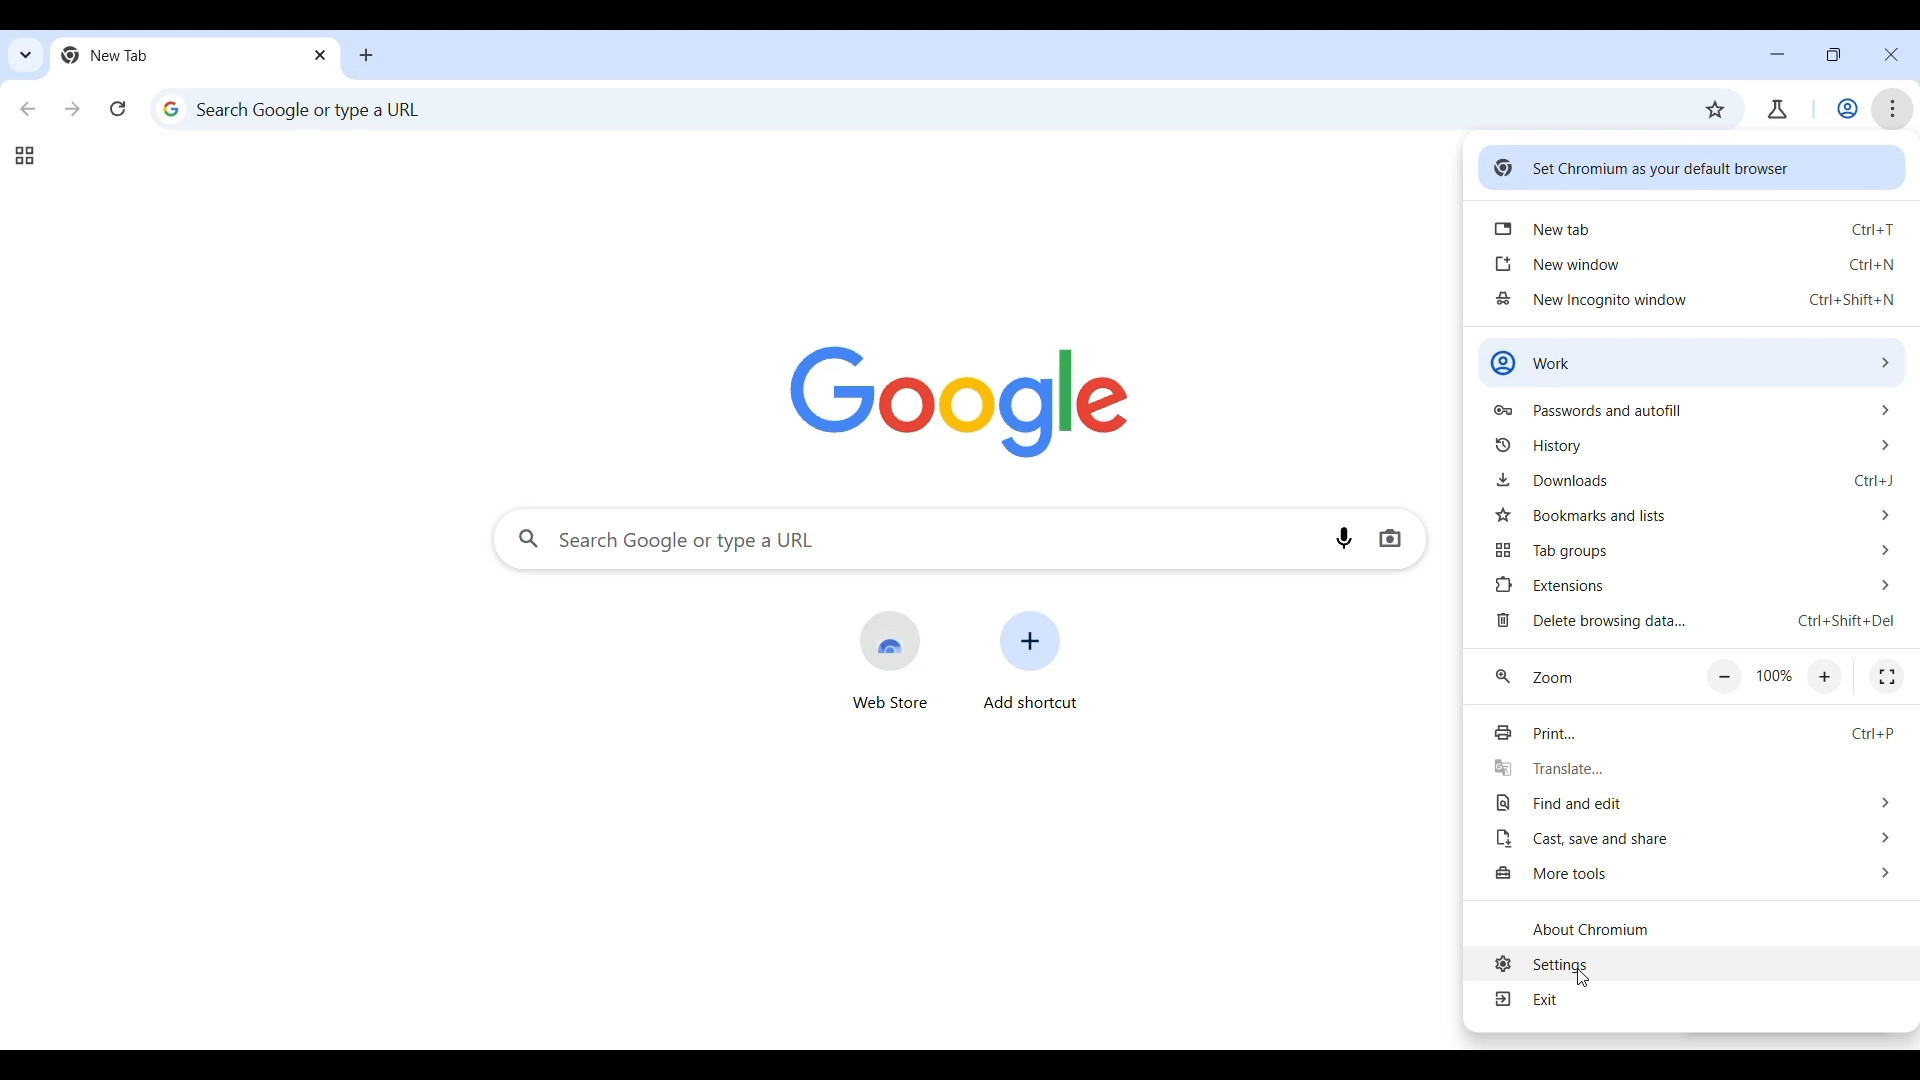 The image size is (1920, 1080). What do you see at coordinates (1694, 585) in the screenshot?
I see `Extension options` at bounding box center [1694, 585].